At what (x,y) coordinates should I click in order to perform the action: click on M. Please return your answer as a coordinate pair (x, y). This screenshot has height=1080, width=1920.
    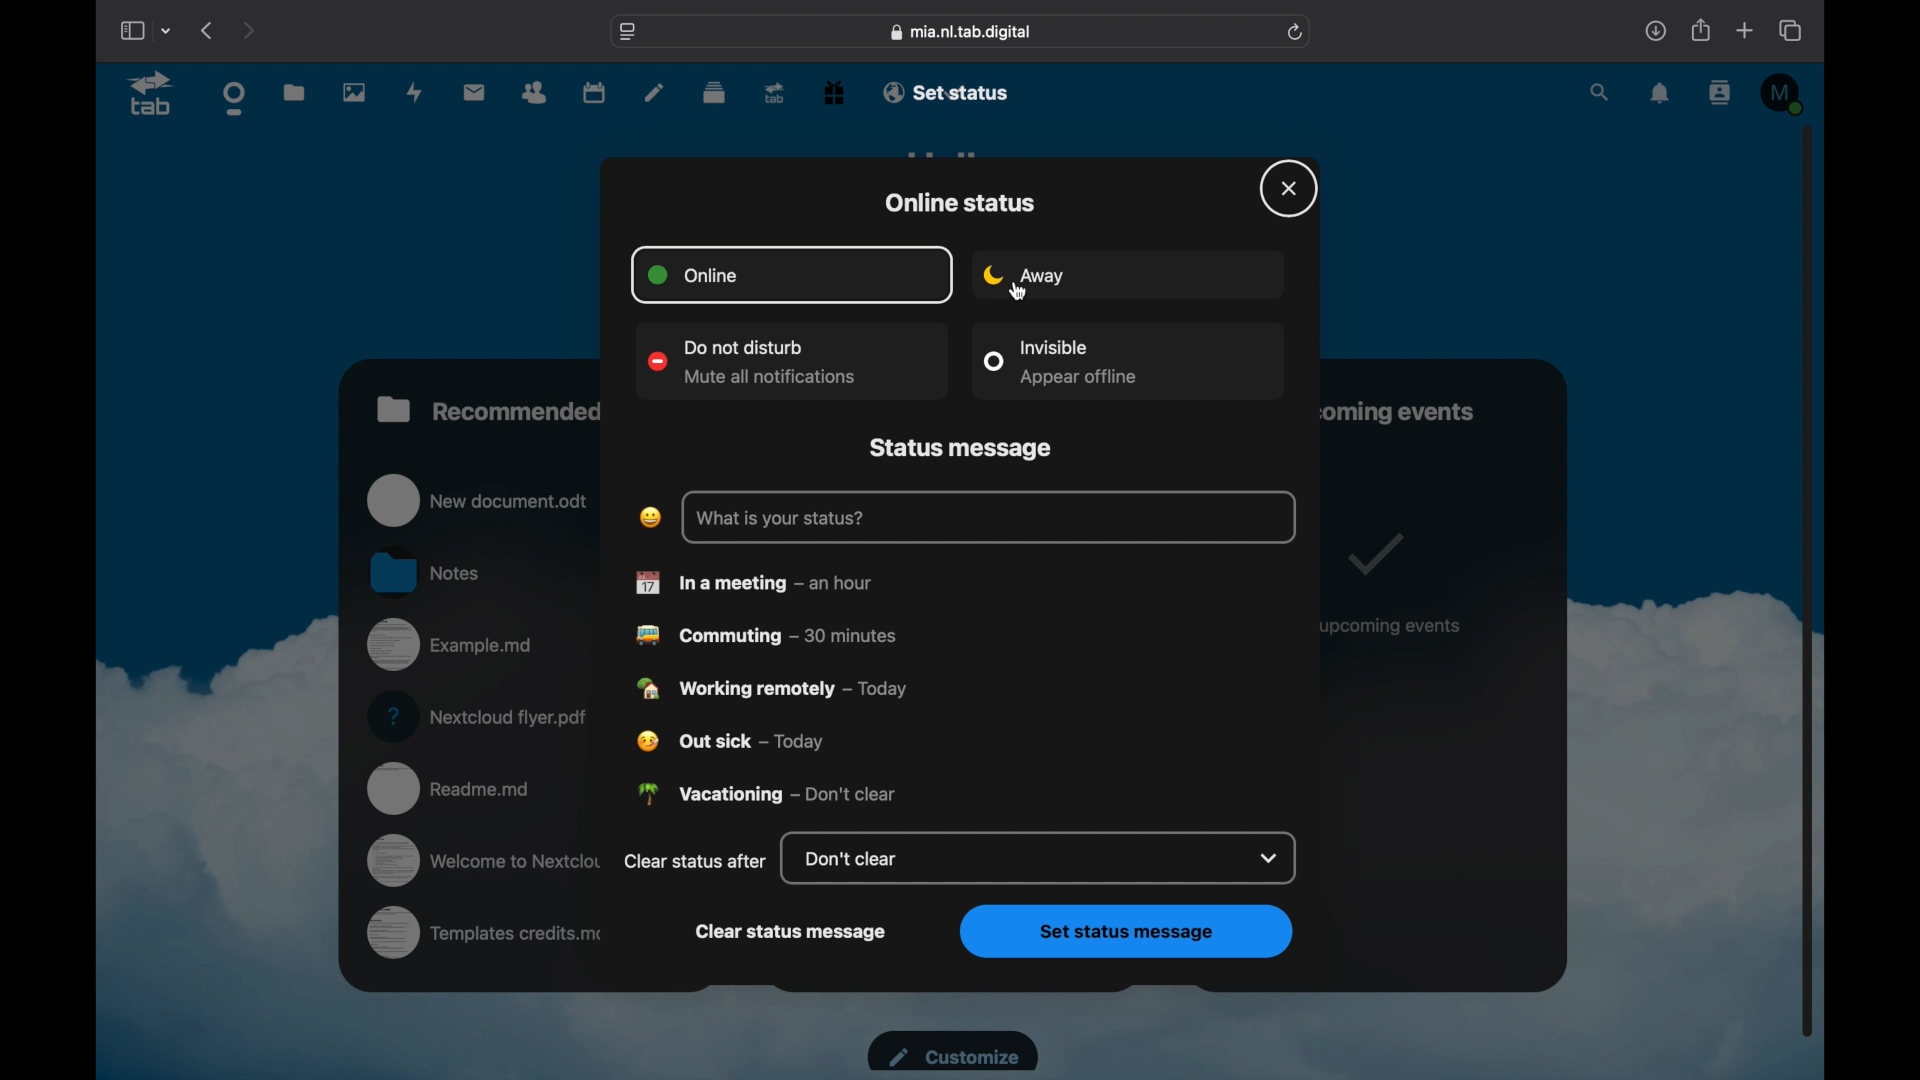
    Looking at the image, I should click on (1784, 93).